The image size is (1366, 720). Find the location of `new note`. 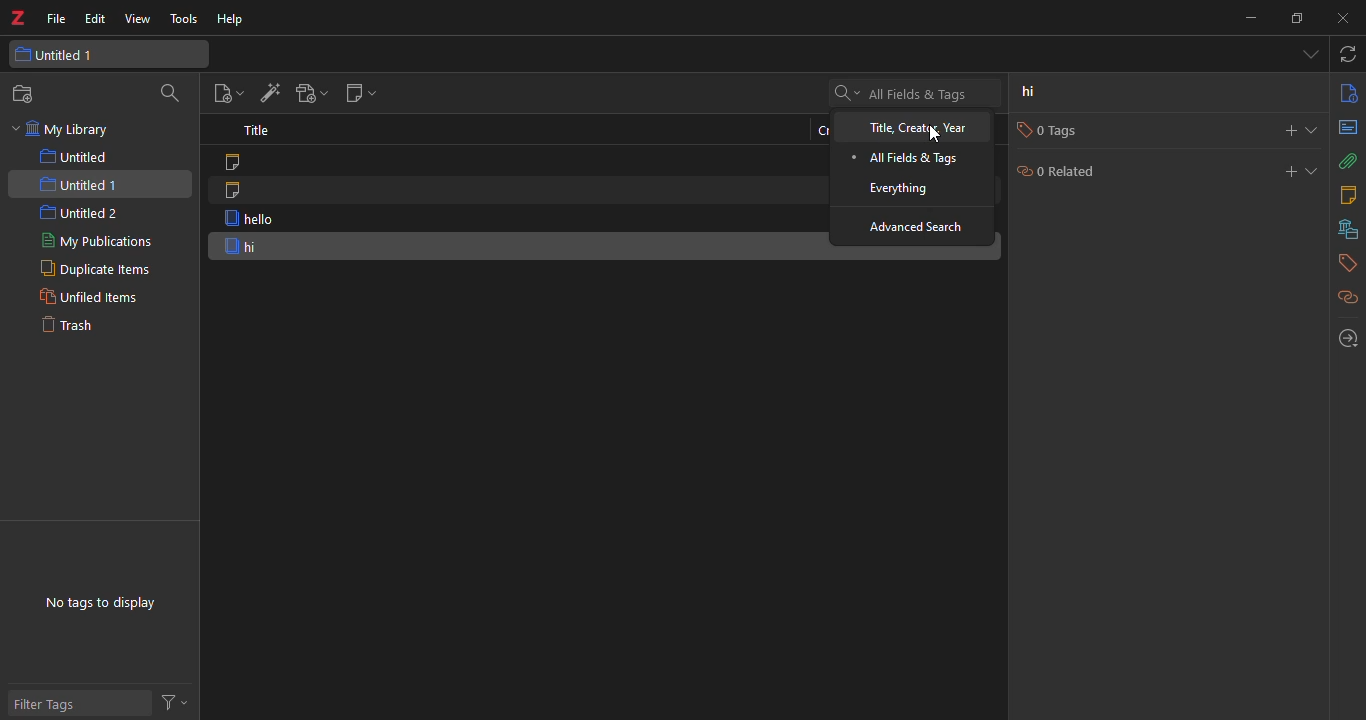

new note is located at coordinates (363, 93).